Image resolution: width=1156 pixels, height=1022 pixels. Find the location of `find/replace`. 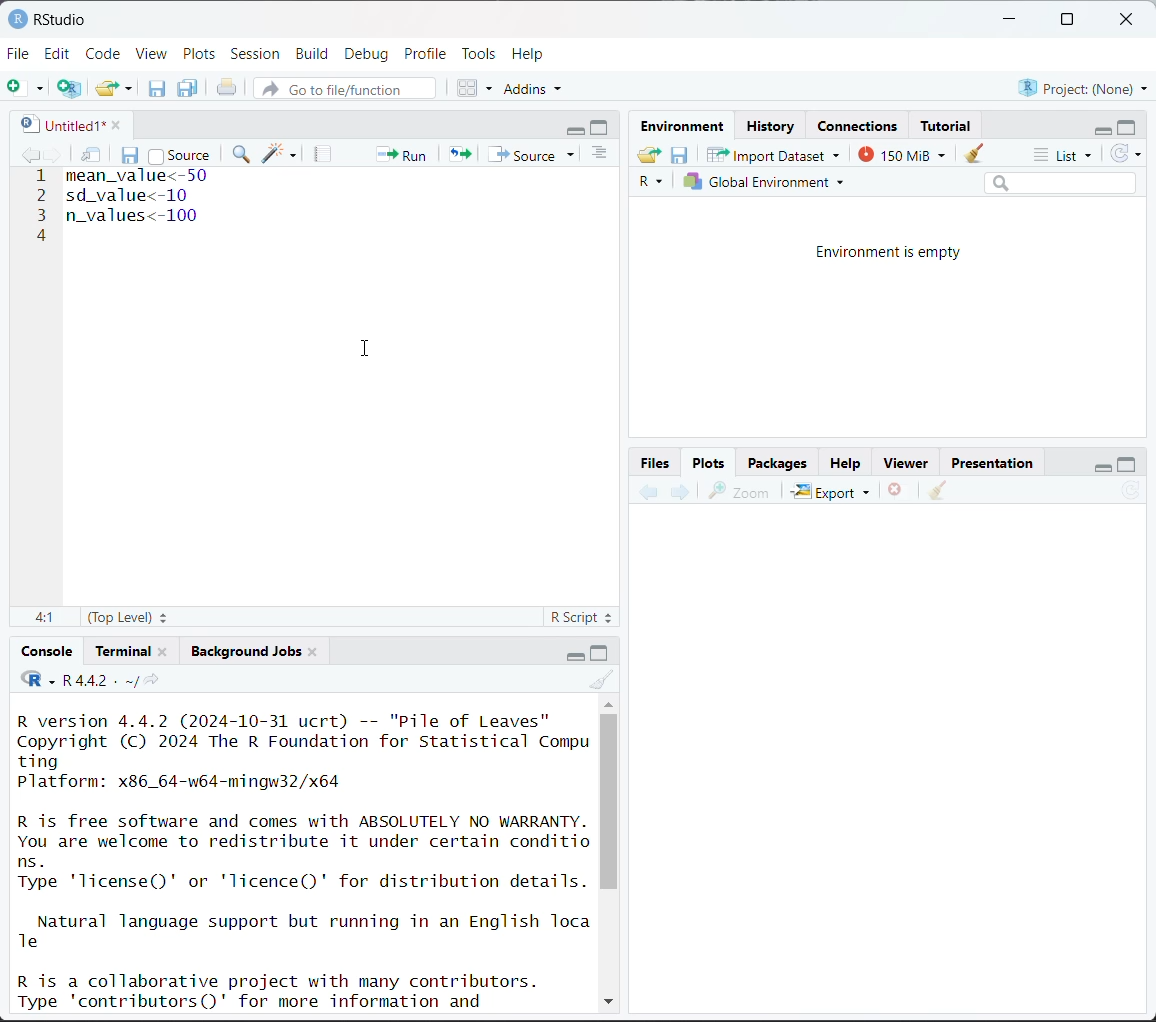

find/replace is located at coordinates (243, 156).